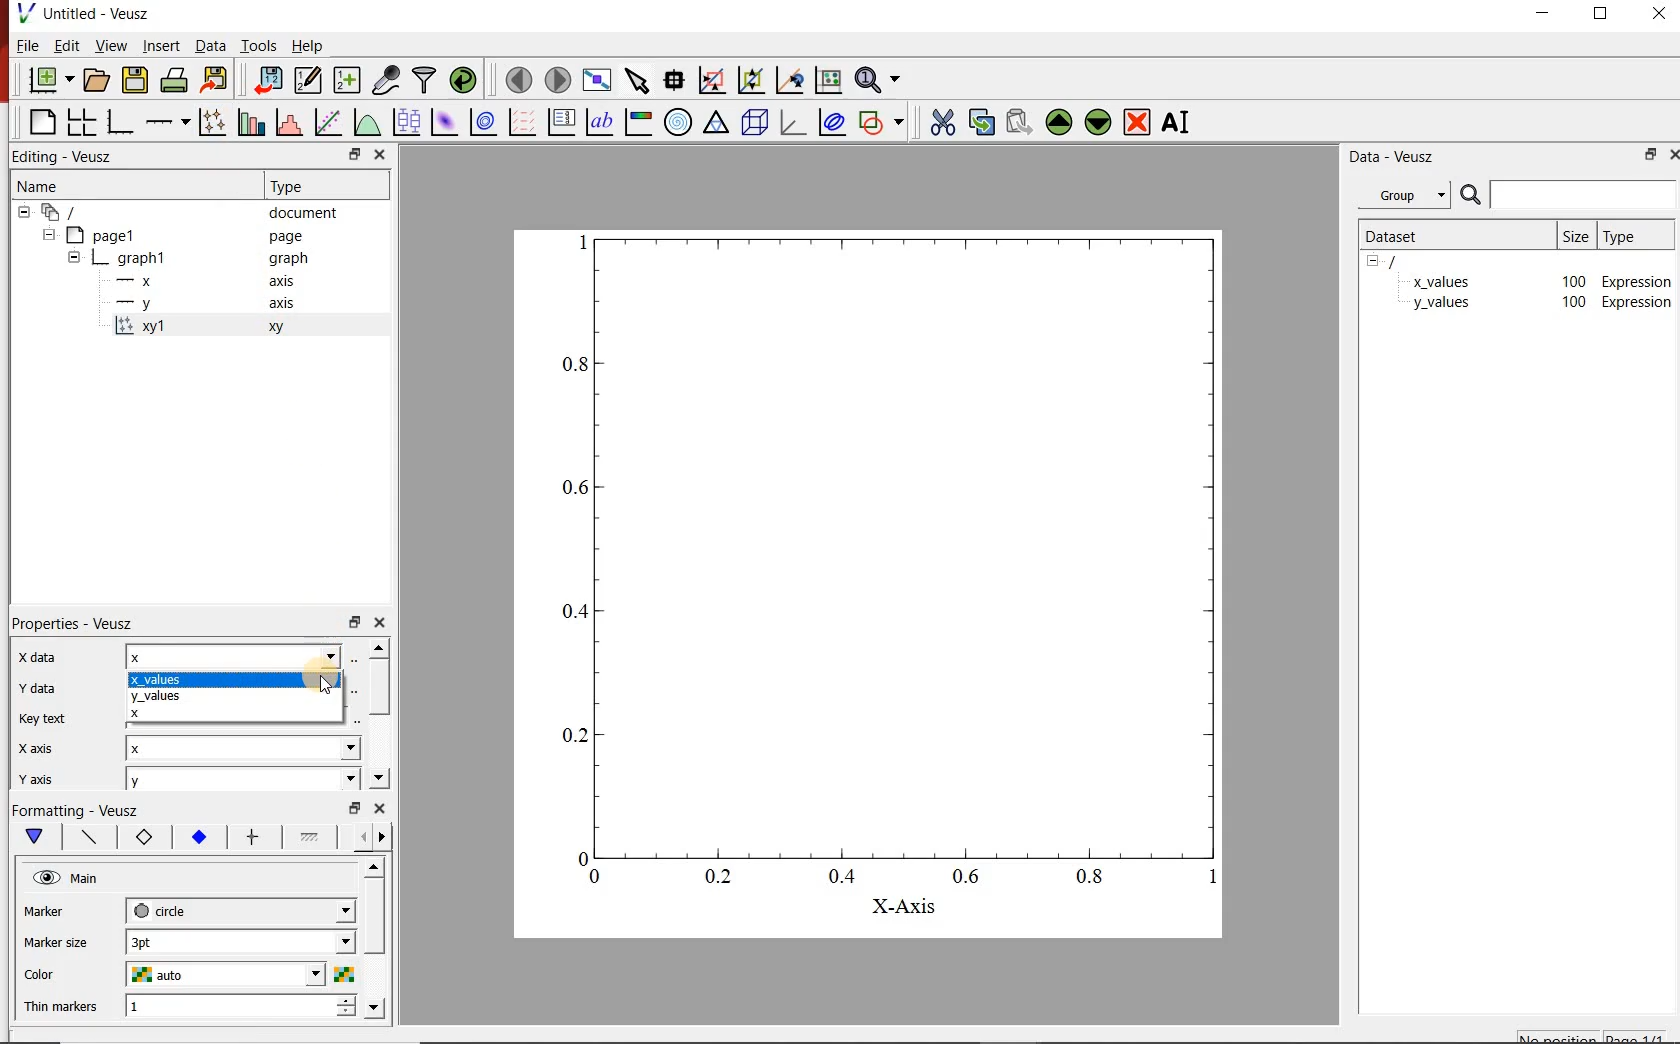 The width and height of the screenshot is (1680, 1044). What do you see at coordinates (330, 684) in the screenshot?
I see `cursor` at bounding box center [330, 684].